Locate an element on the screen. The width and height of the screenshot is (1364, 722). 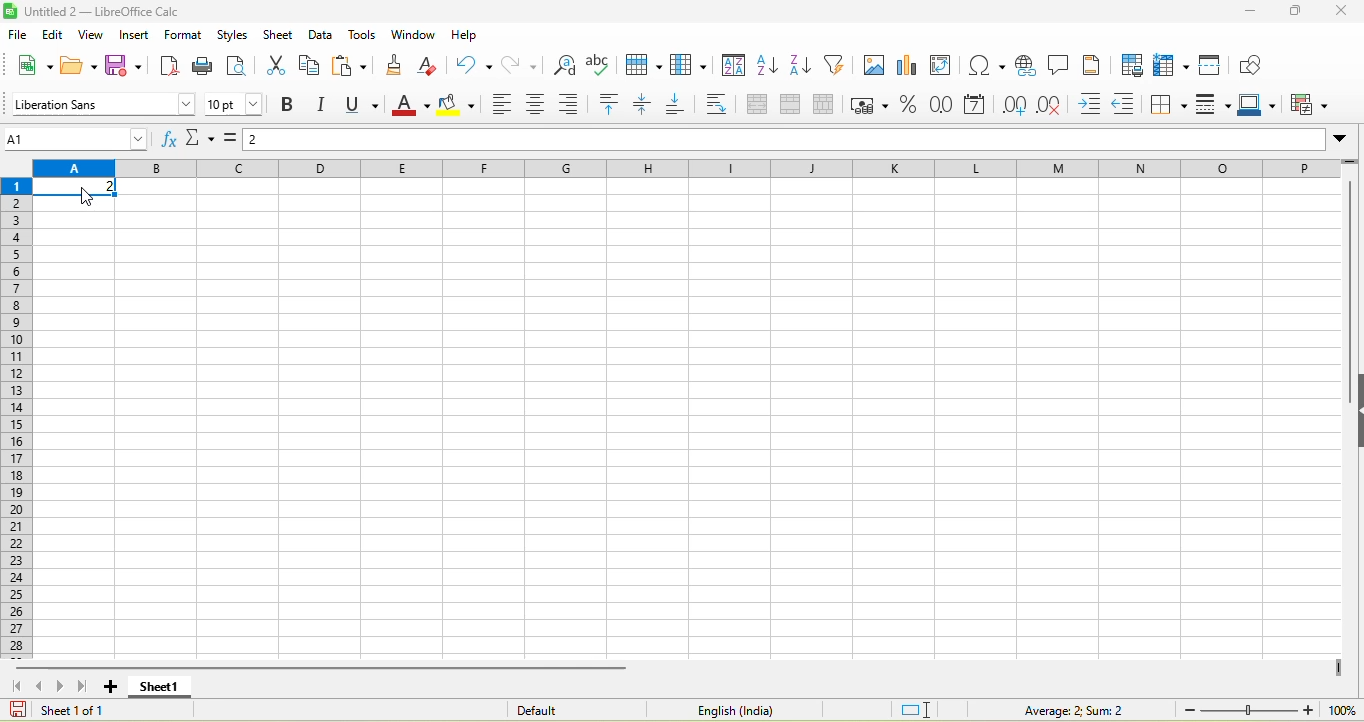
file is located at coordinates (14, 33).